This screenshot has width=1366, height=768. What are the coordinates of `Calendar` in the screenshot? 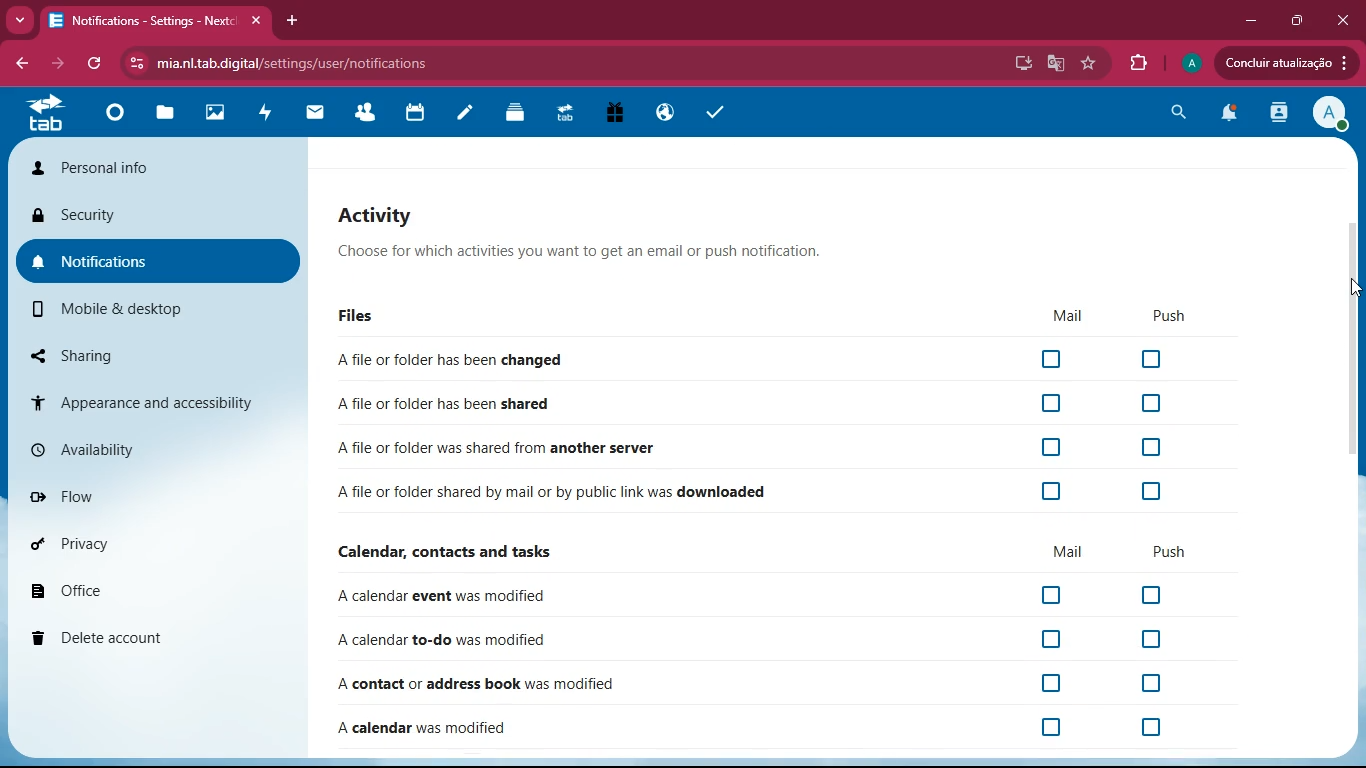 It's located at (418, 112).